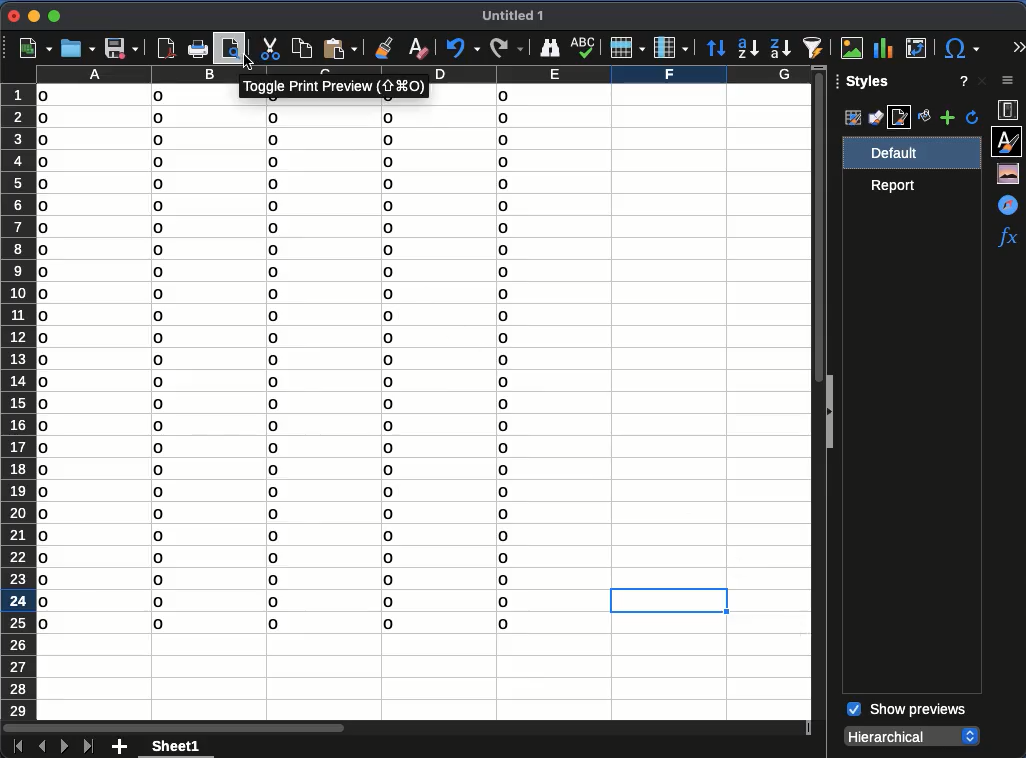  Describe the element at coordinates (384, 47) in the screenshot. I see `clone formatting` at that location.